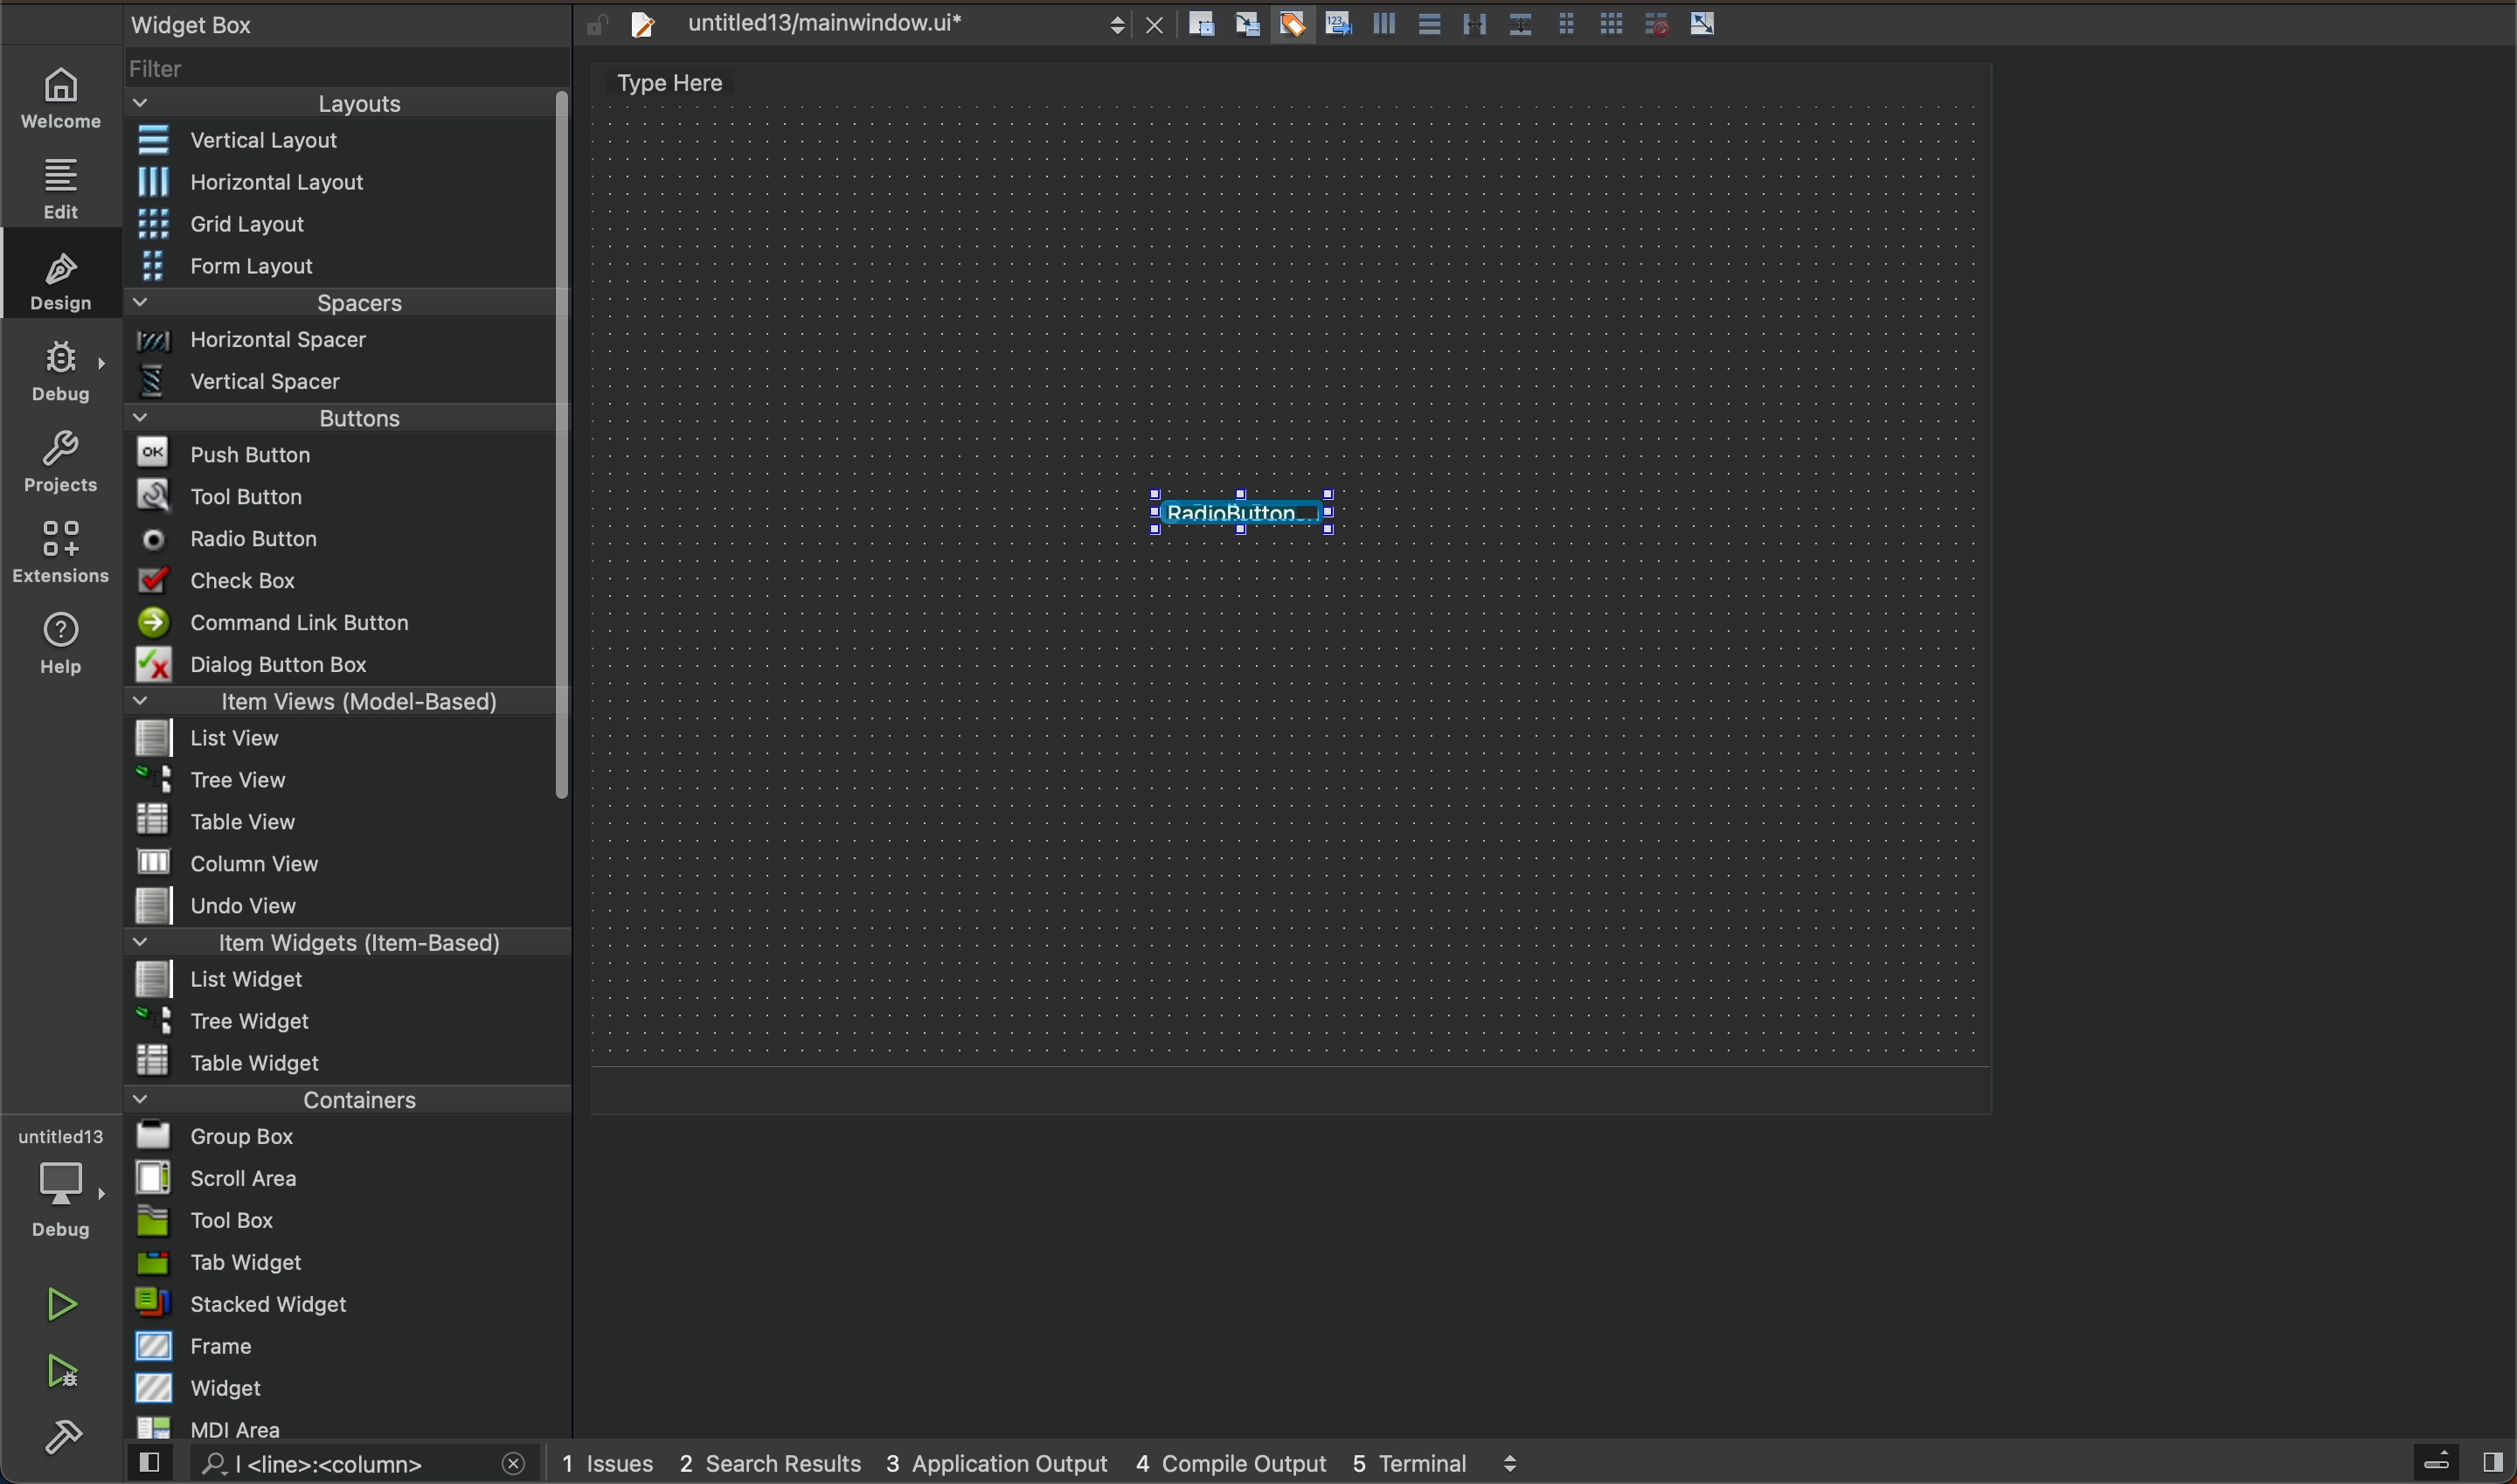 The height and width of the screenshot is (1484, 2517). What do you see at coordinates (63, 369) in the screenshot?
I see `debug` at bounding box center [63, 369].